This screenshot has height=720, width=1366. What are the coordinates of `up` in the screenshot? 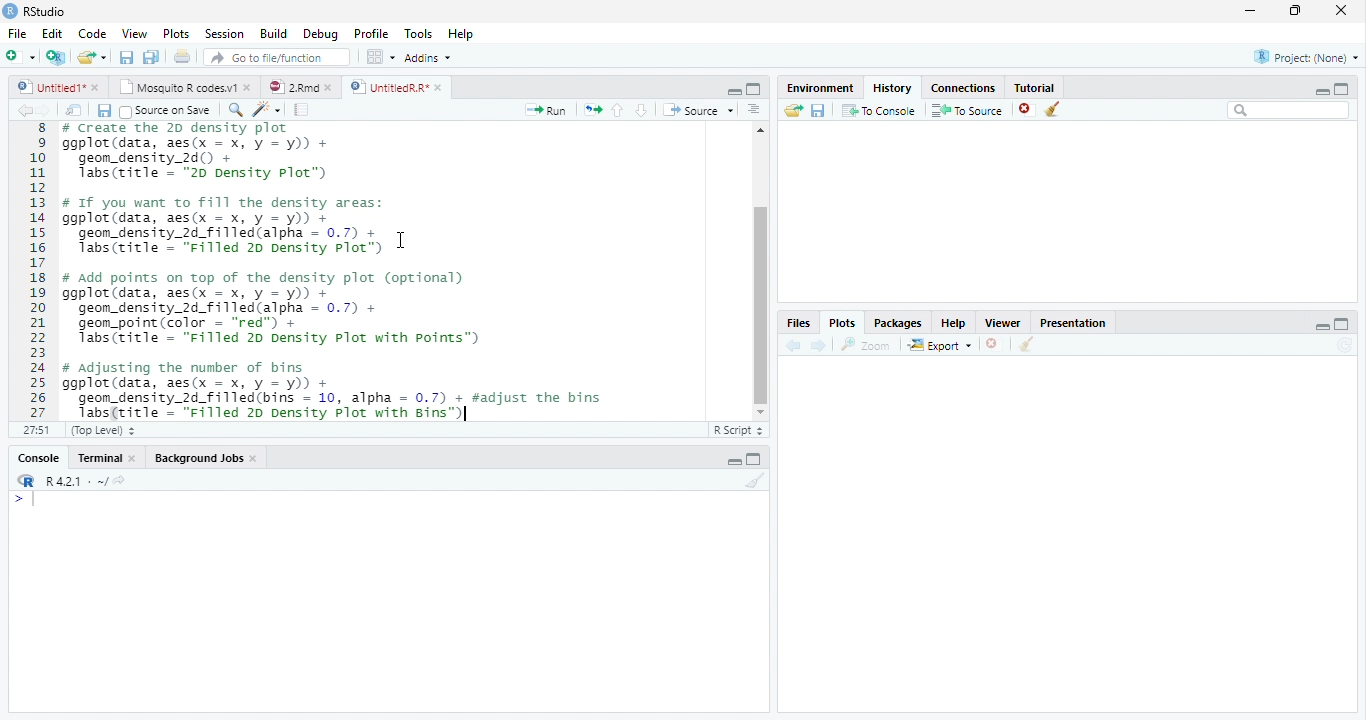 It's located at (618, 110).